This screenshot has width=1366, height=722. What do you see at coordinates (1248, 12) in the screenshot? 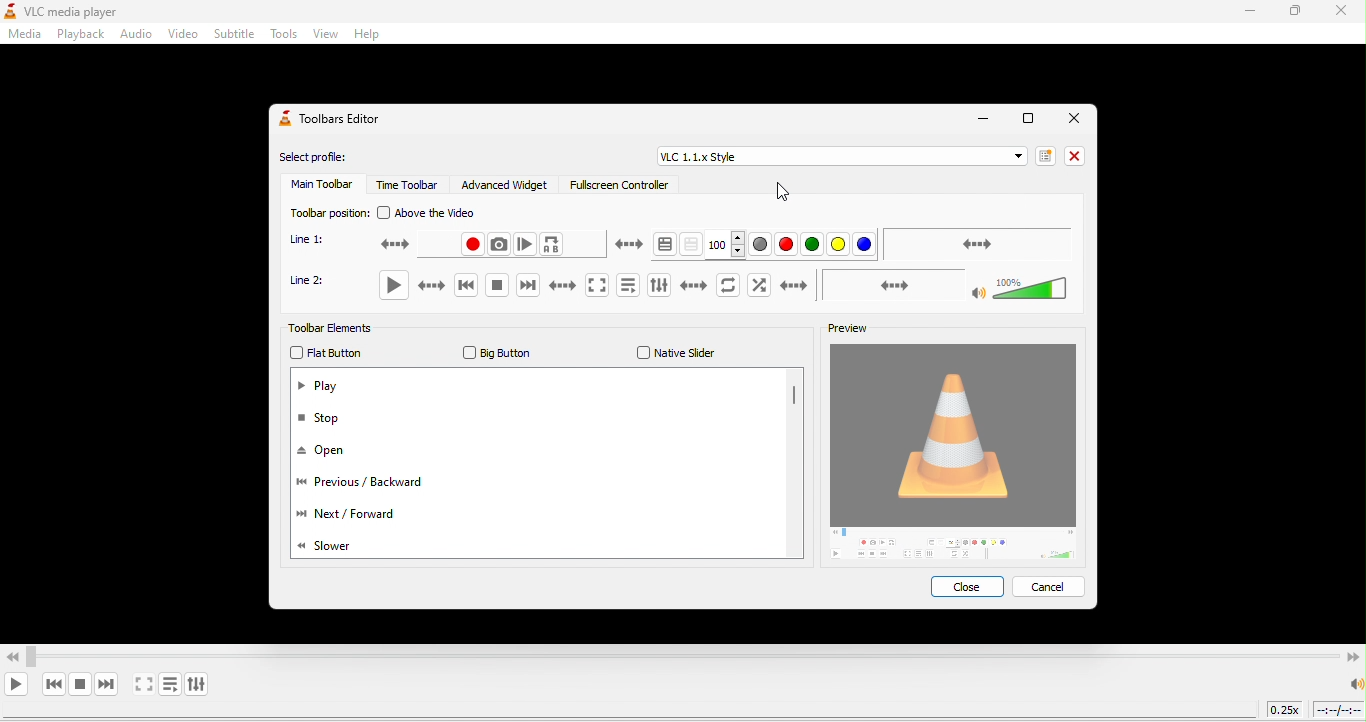
I see `minimize` at bounding box center [1248, 12].